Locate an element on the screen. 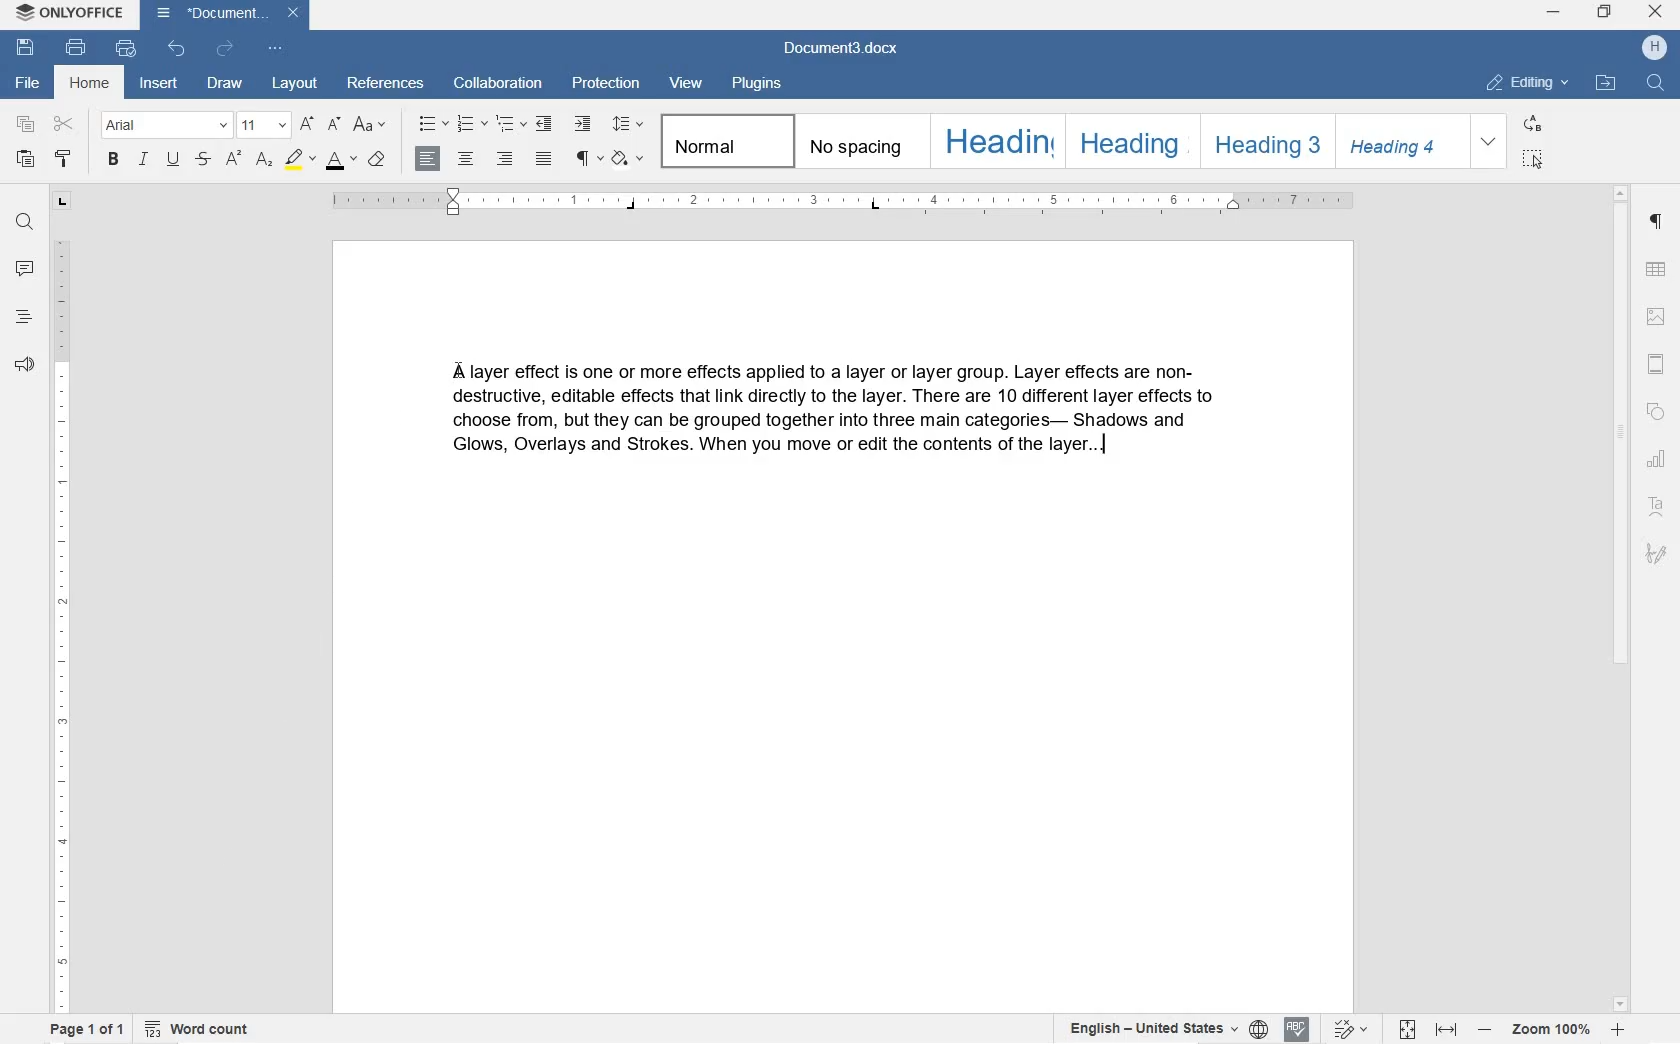 This screenshot has height=1044, width=1680. CLEAR STYLE is located at coordinates (377, 160).